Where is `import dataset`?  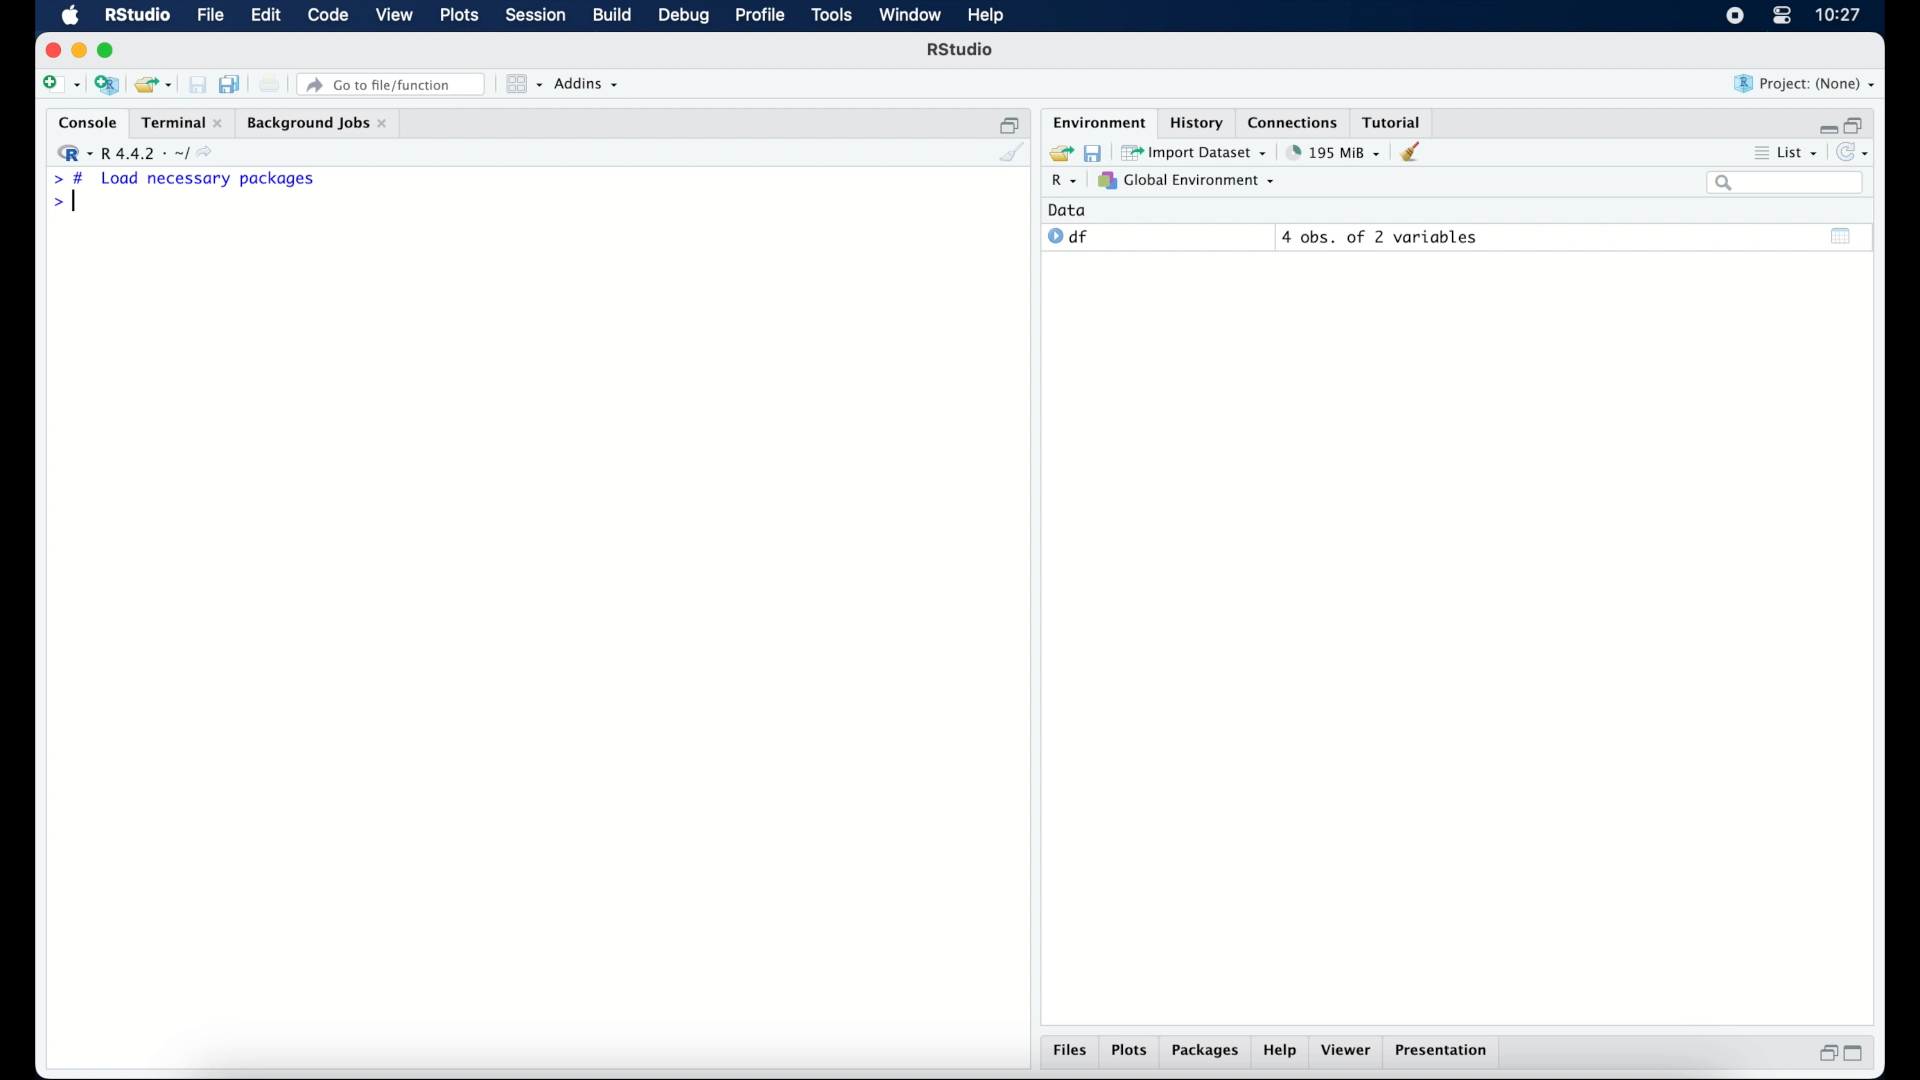 import dataset is located at coordinates (1196, 151).